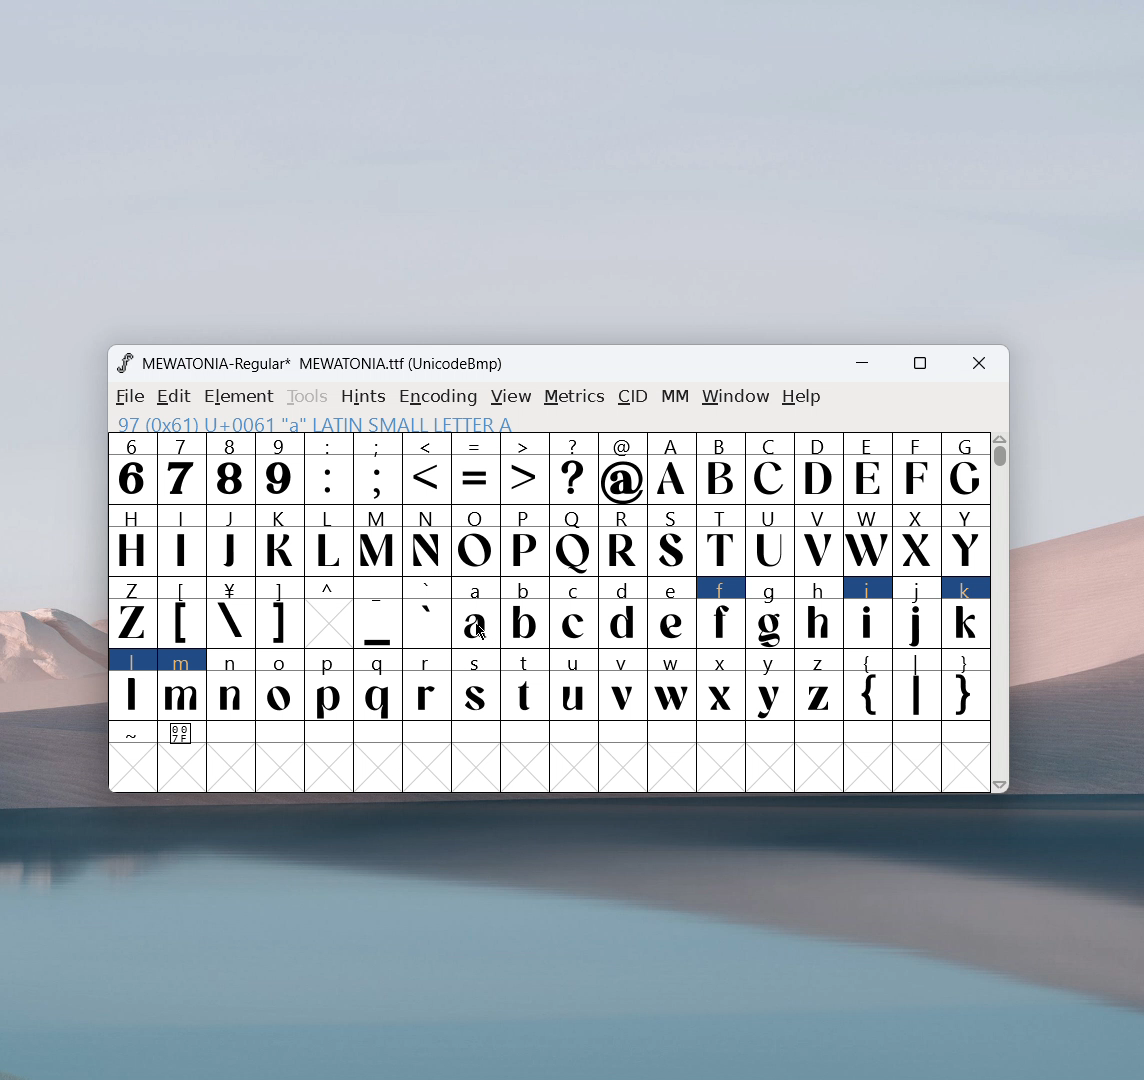 The height and width of the screenshot is (1080, 1144). What do you see at coordinates (573, 685) in the screenshot?
I see `u` at bounding box center [573, 685].